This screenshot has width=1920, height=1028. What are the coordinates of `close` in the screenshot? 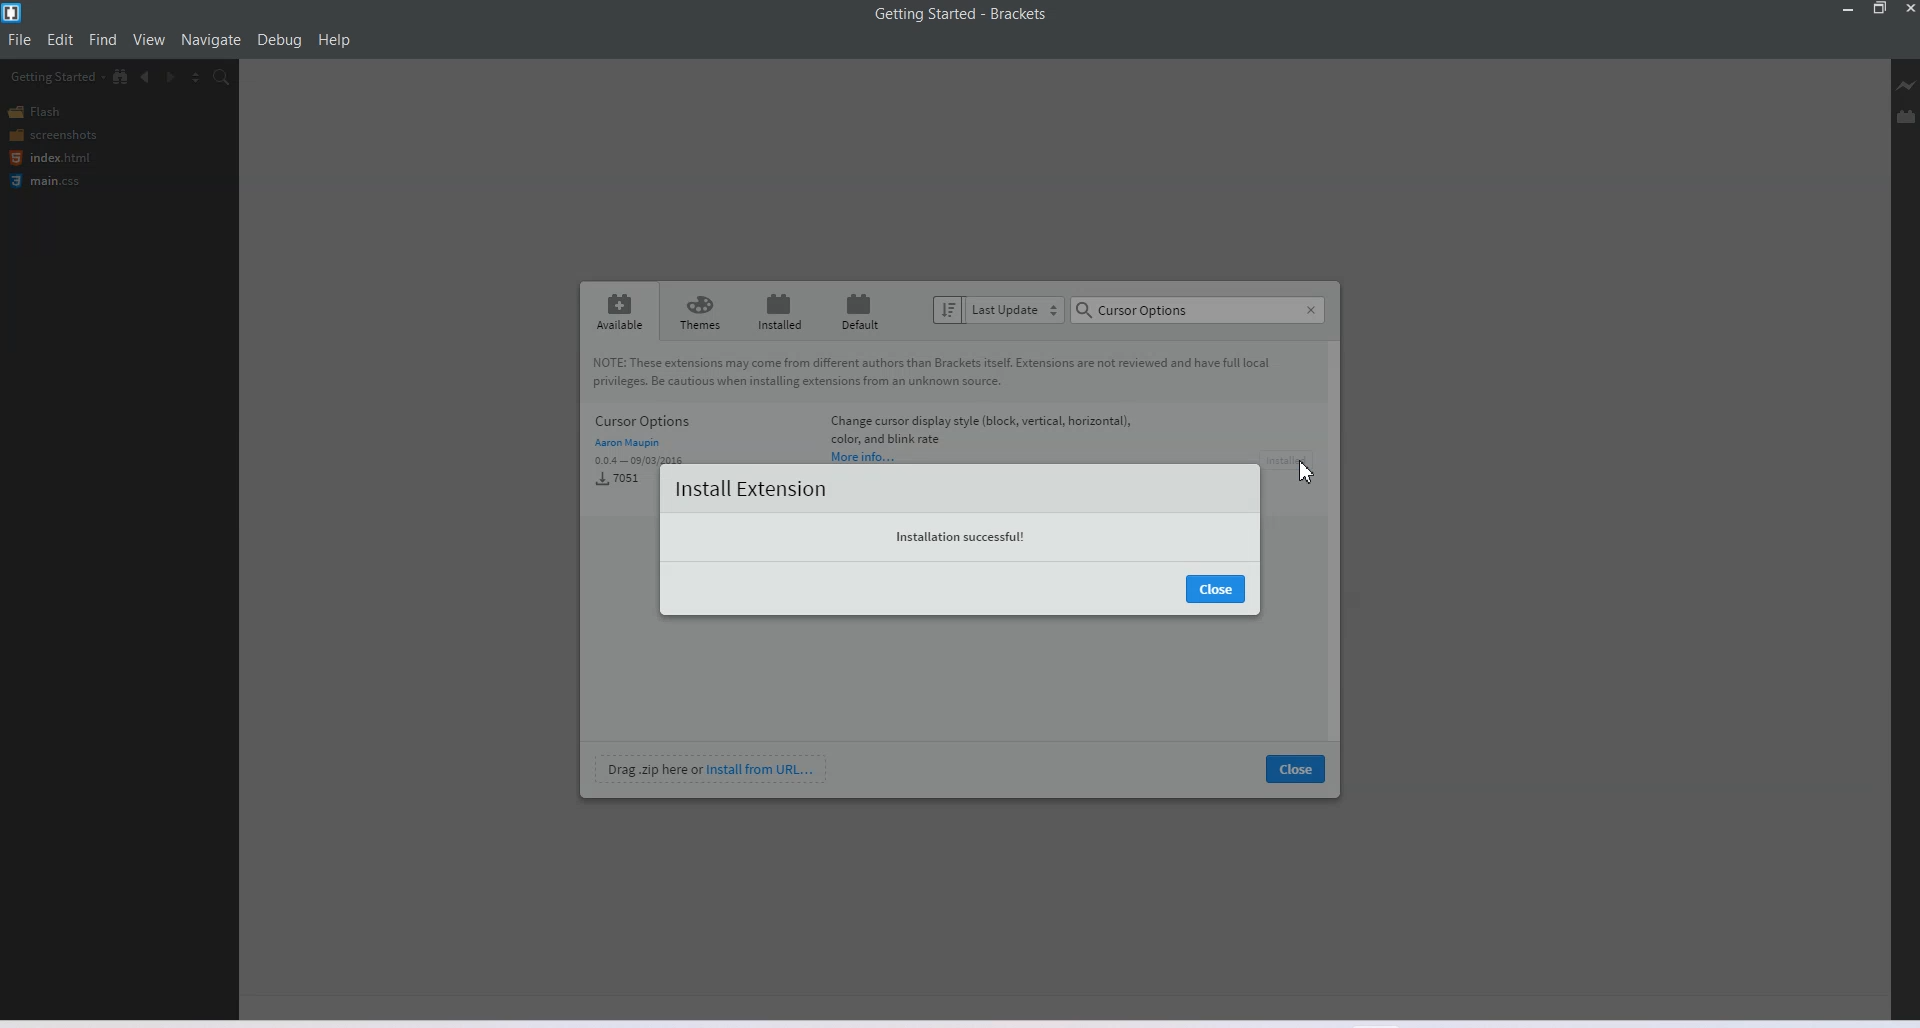 It's located at (1219, 589).